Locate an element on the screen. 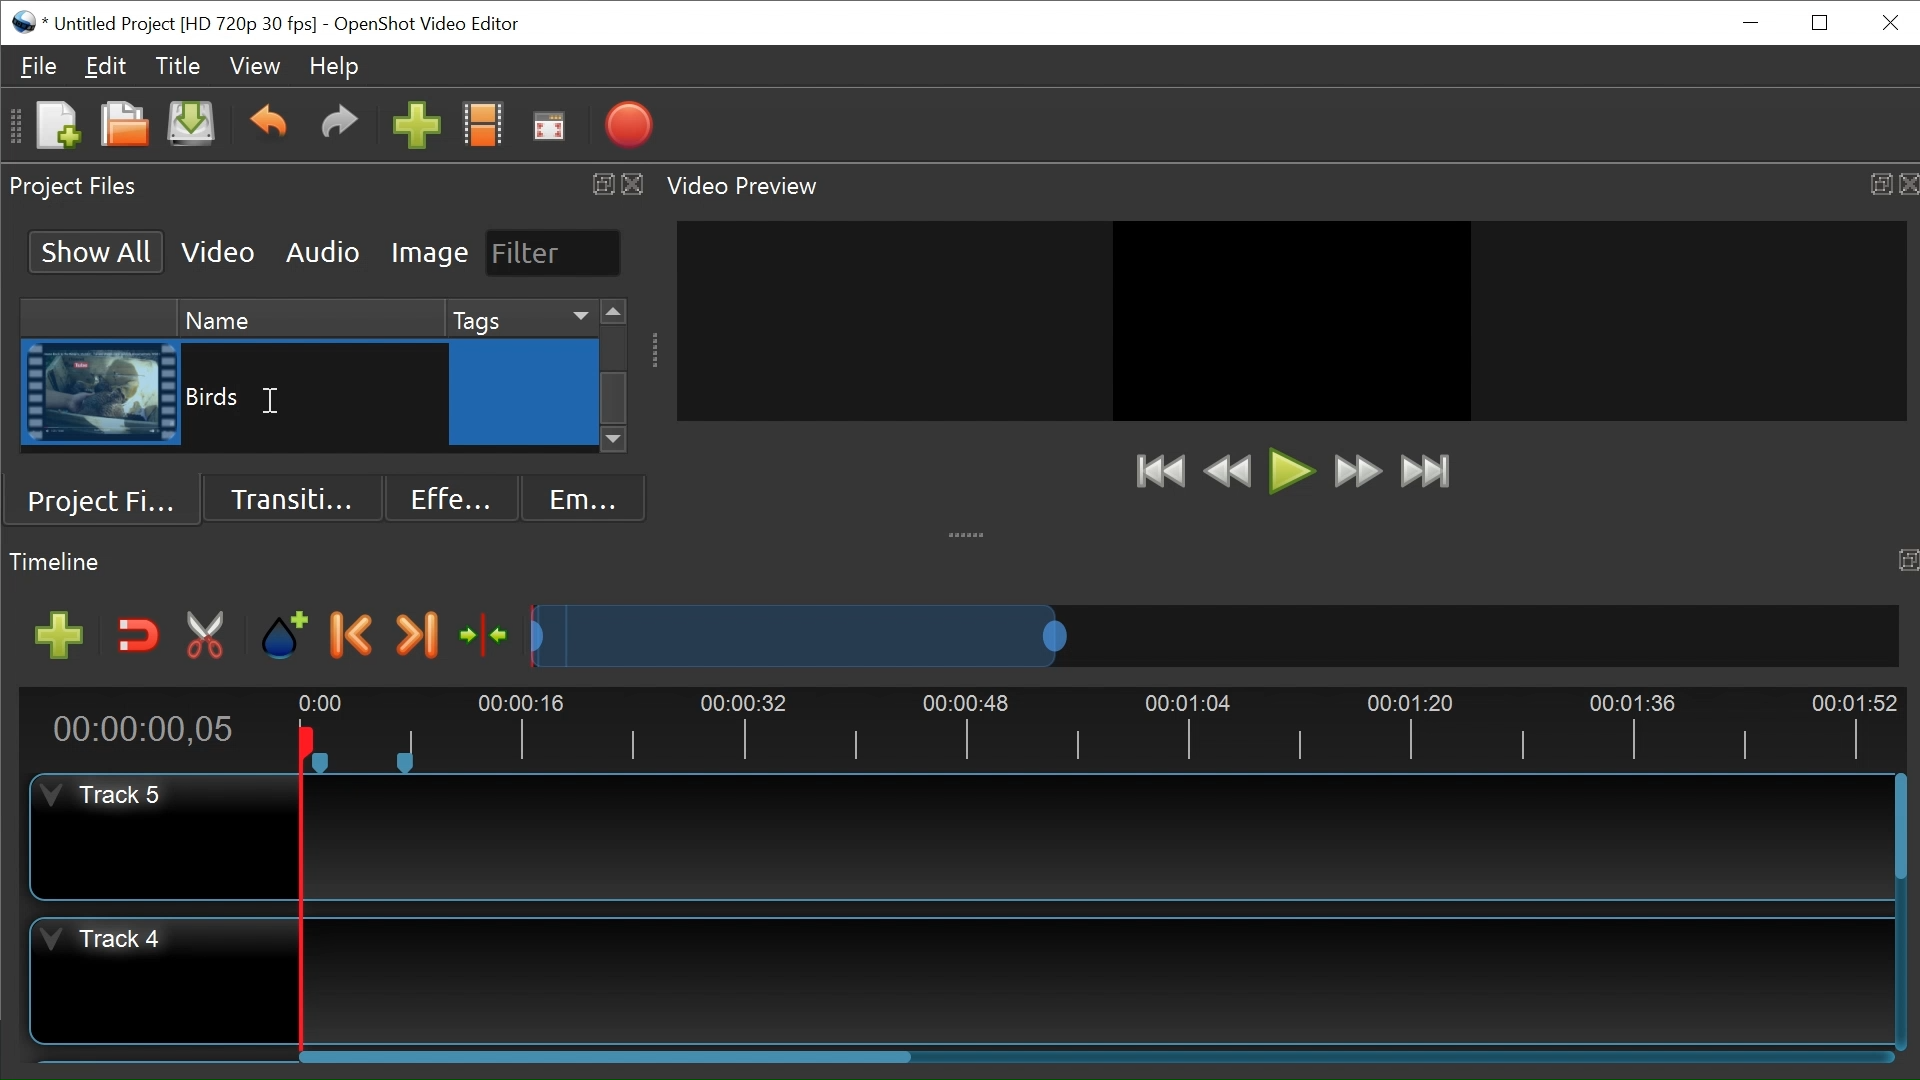 Image resolution: width=1920 pixels, height=1080 pixels. Rewind is located at coordinates (1227, 471).